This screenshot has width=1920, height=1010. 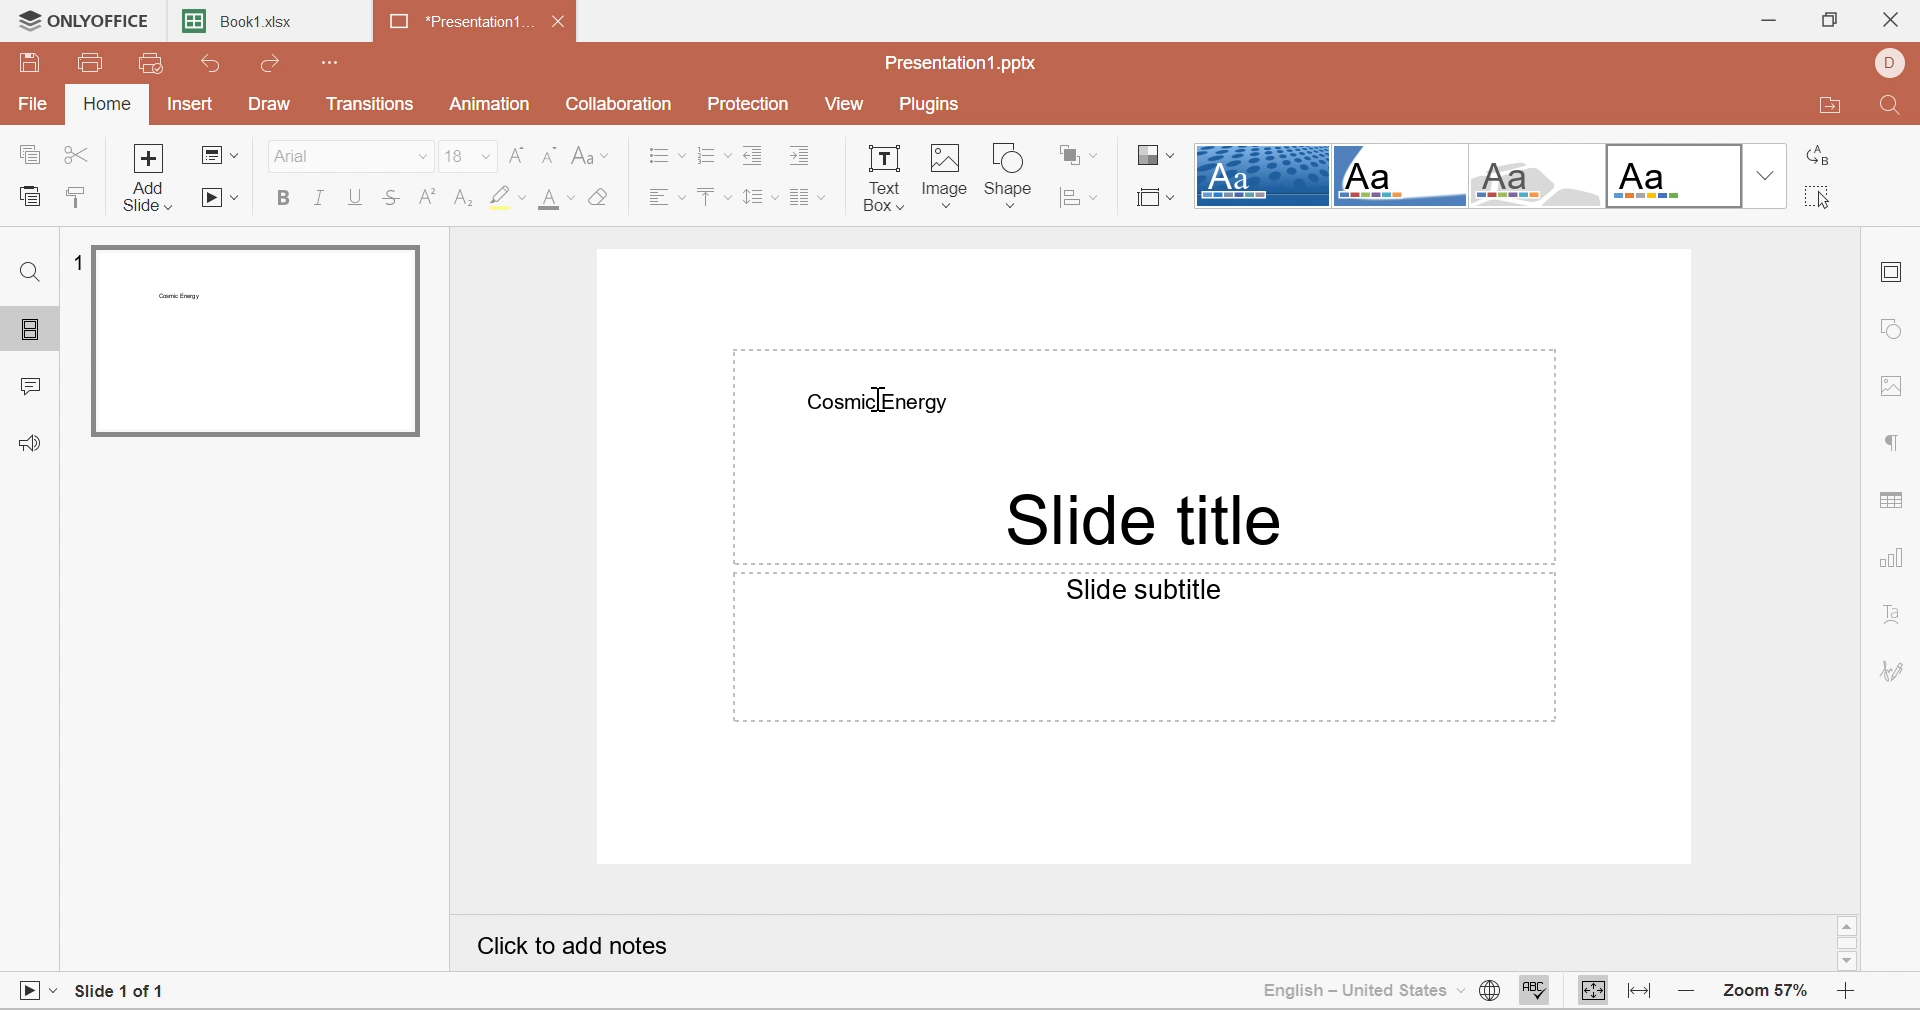 What do you see at coordinates (333, 63) in the screenshot?
I see `Customize quick access toolbar` at bounding box center [333, 63].